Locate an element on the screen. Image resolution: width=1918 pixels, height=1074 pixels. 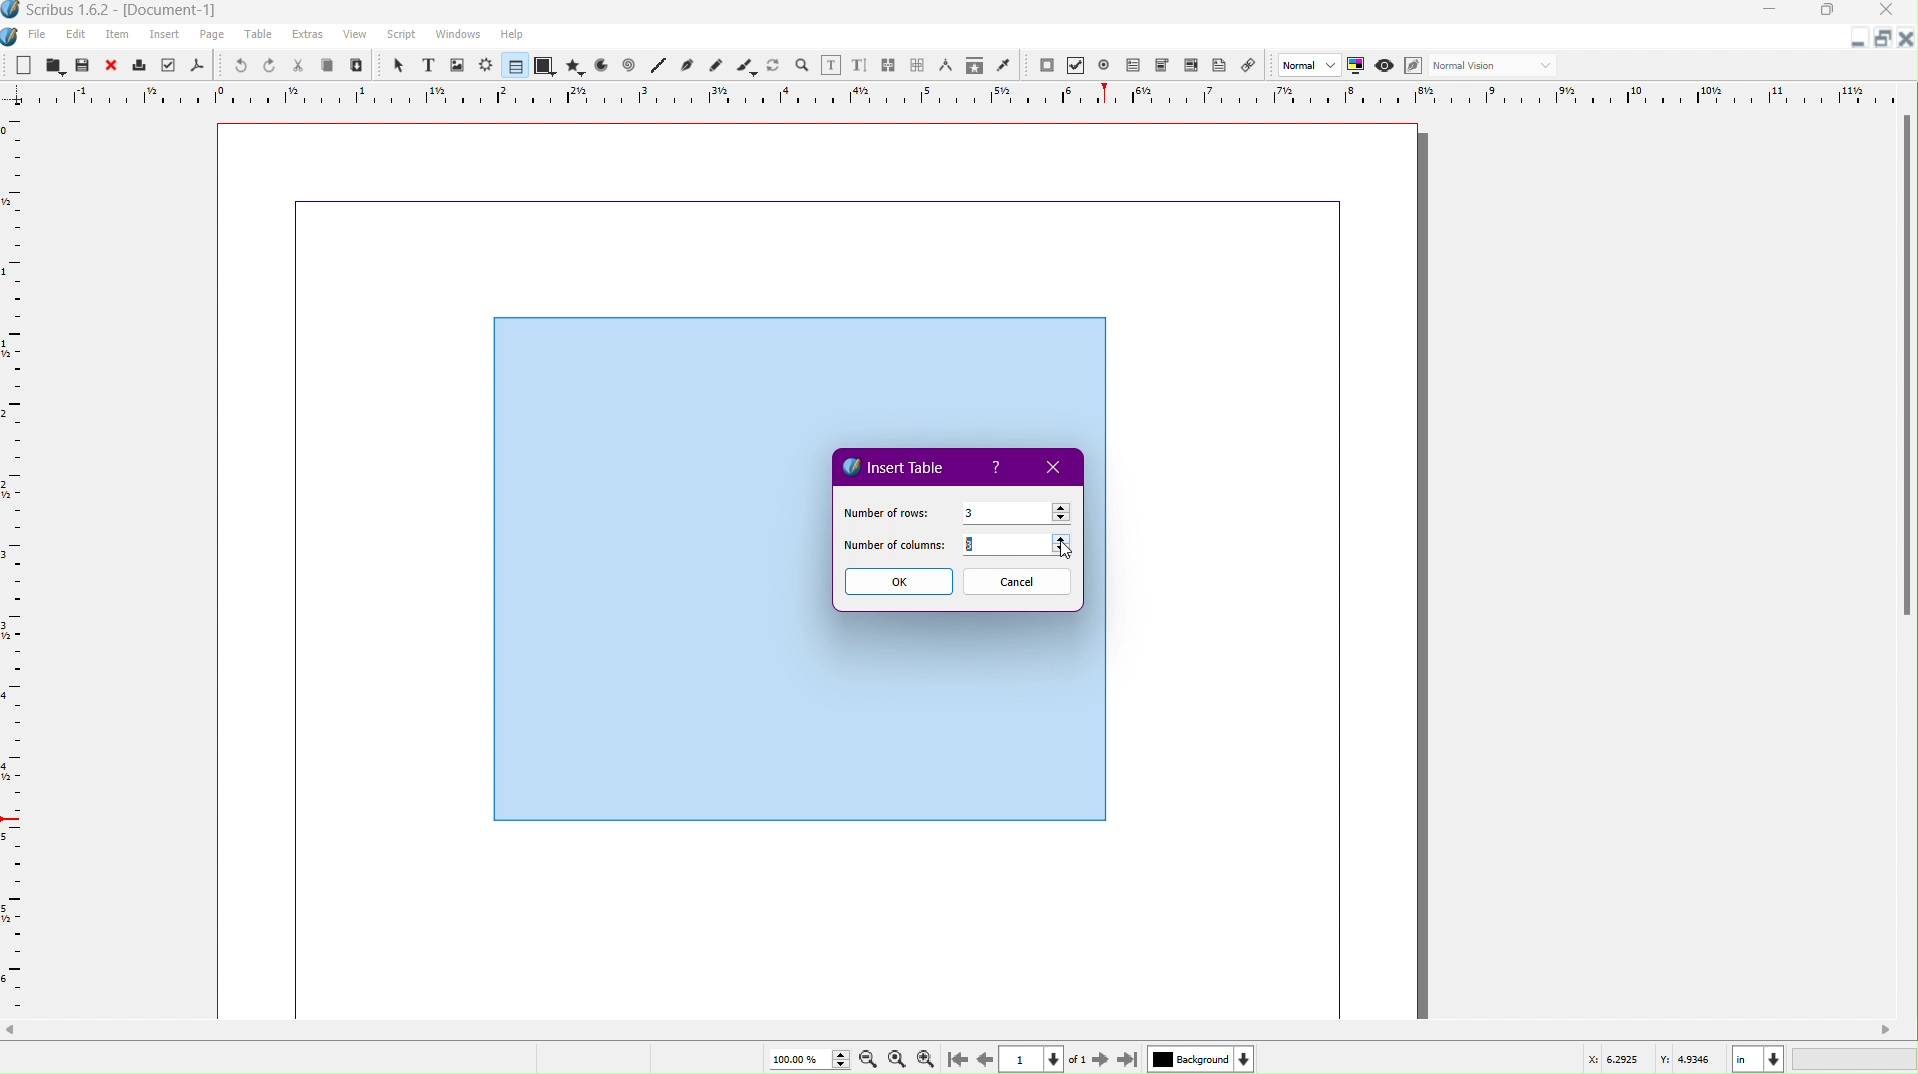
PDF Radio Button is located at coordinates (1108, 65).